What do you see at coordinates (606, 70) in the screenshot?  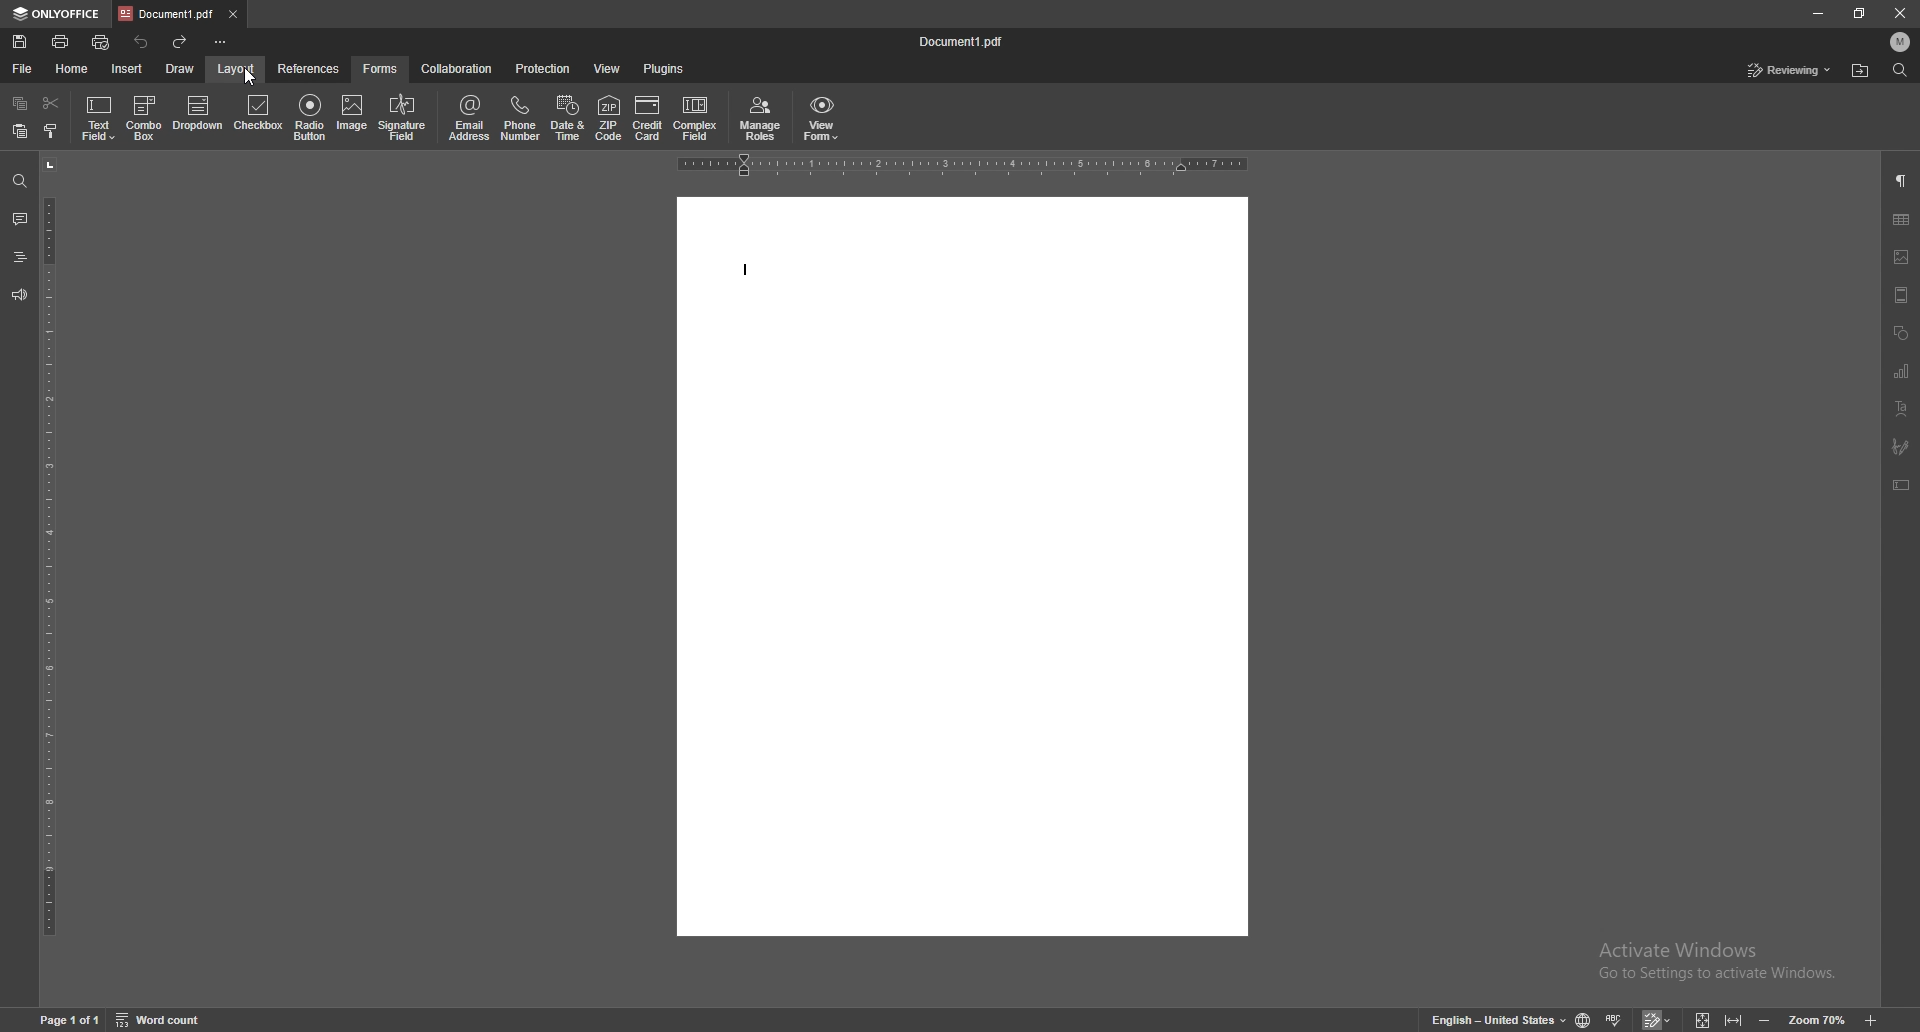 I see `view` at bounding box center [606, 70].